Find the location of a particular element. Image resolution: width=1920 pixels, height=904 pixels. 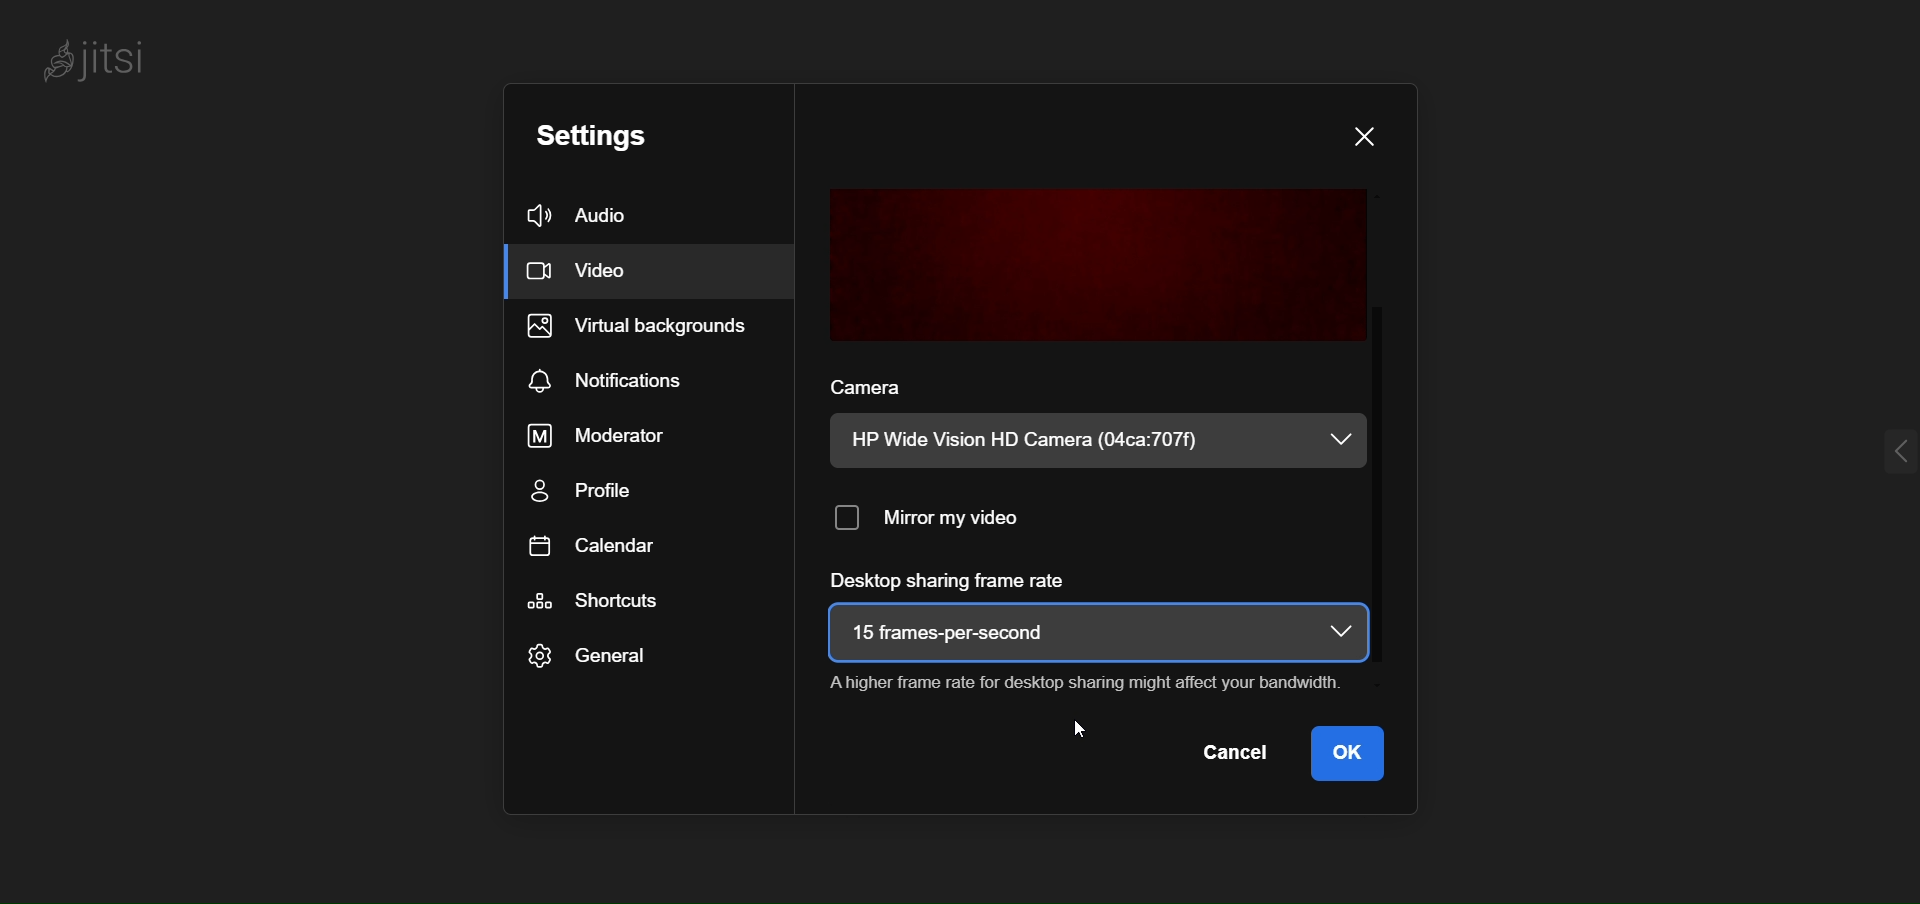

scroll bar is located at coordinates (1387, 416).